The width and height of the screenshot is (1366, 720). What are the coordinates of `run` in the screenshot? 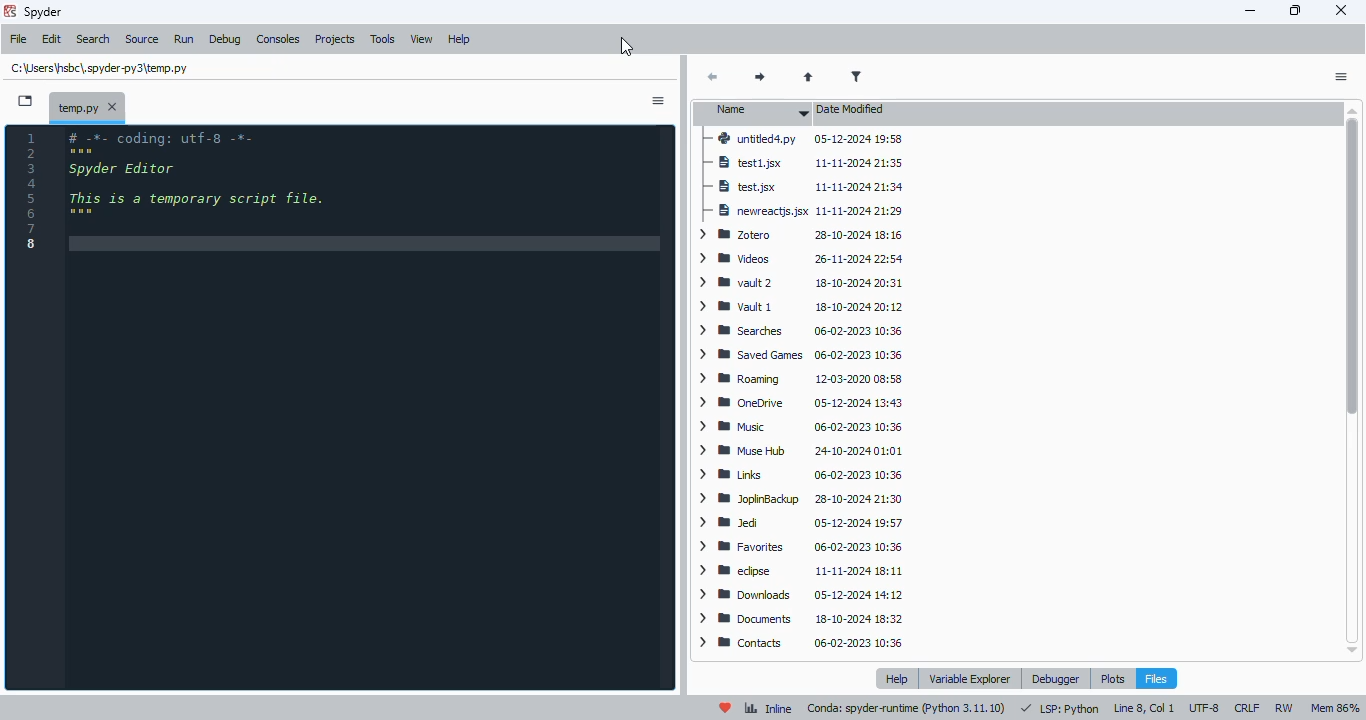 It's located at (185, 40).